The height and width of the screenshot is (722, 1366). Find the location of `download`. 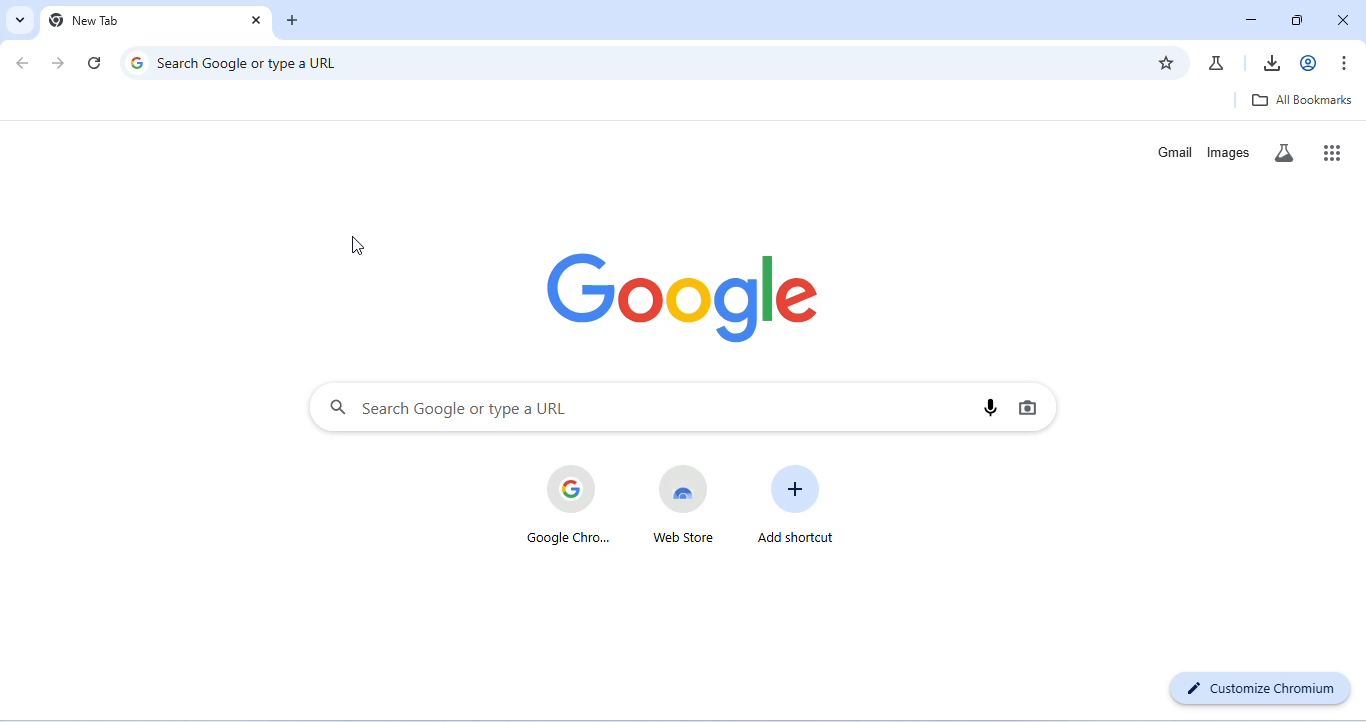

download is located at coordinates (1275, 63).